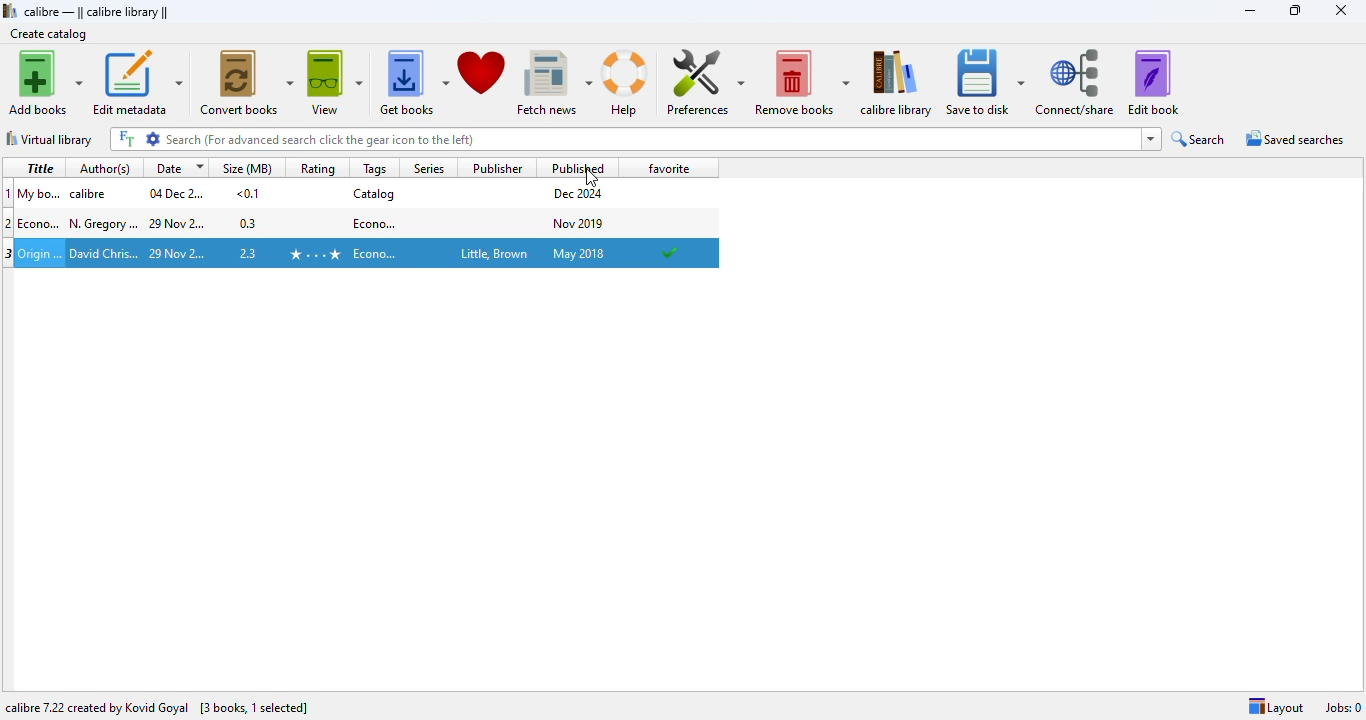  Describe the element at coordinates (581, 168) in the screenshot. I see `published` at that location.